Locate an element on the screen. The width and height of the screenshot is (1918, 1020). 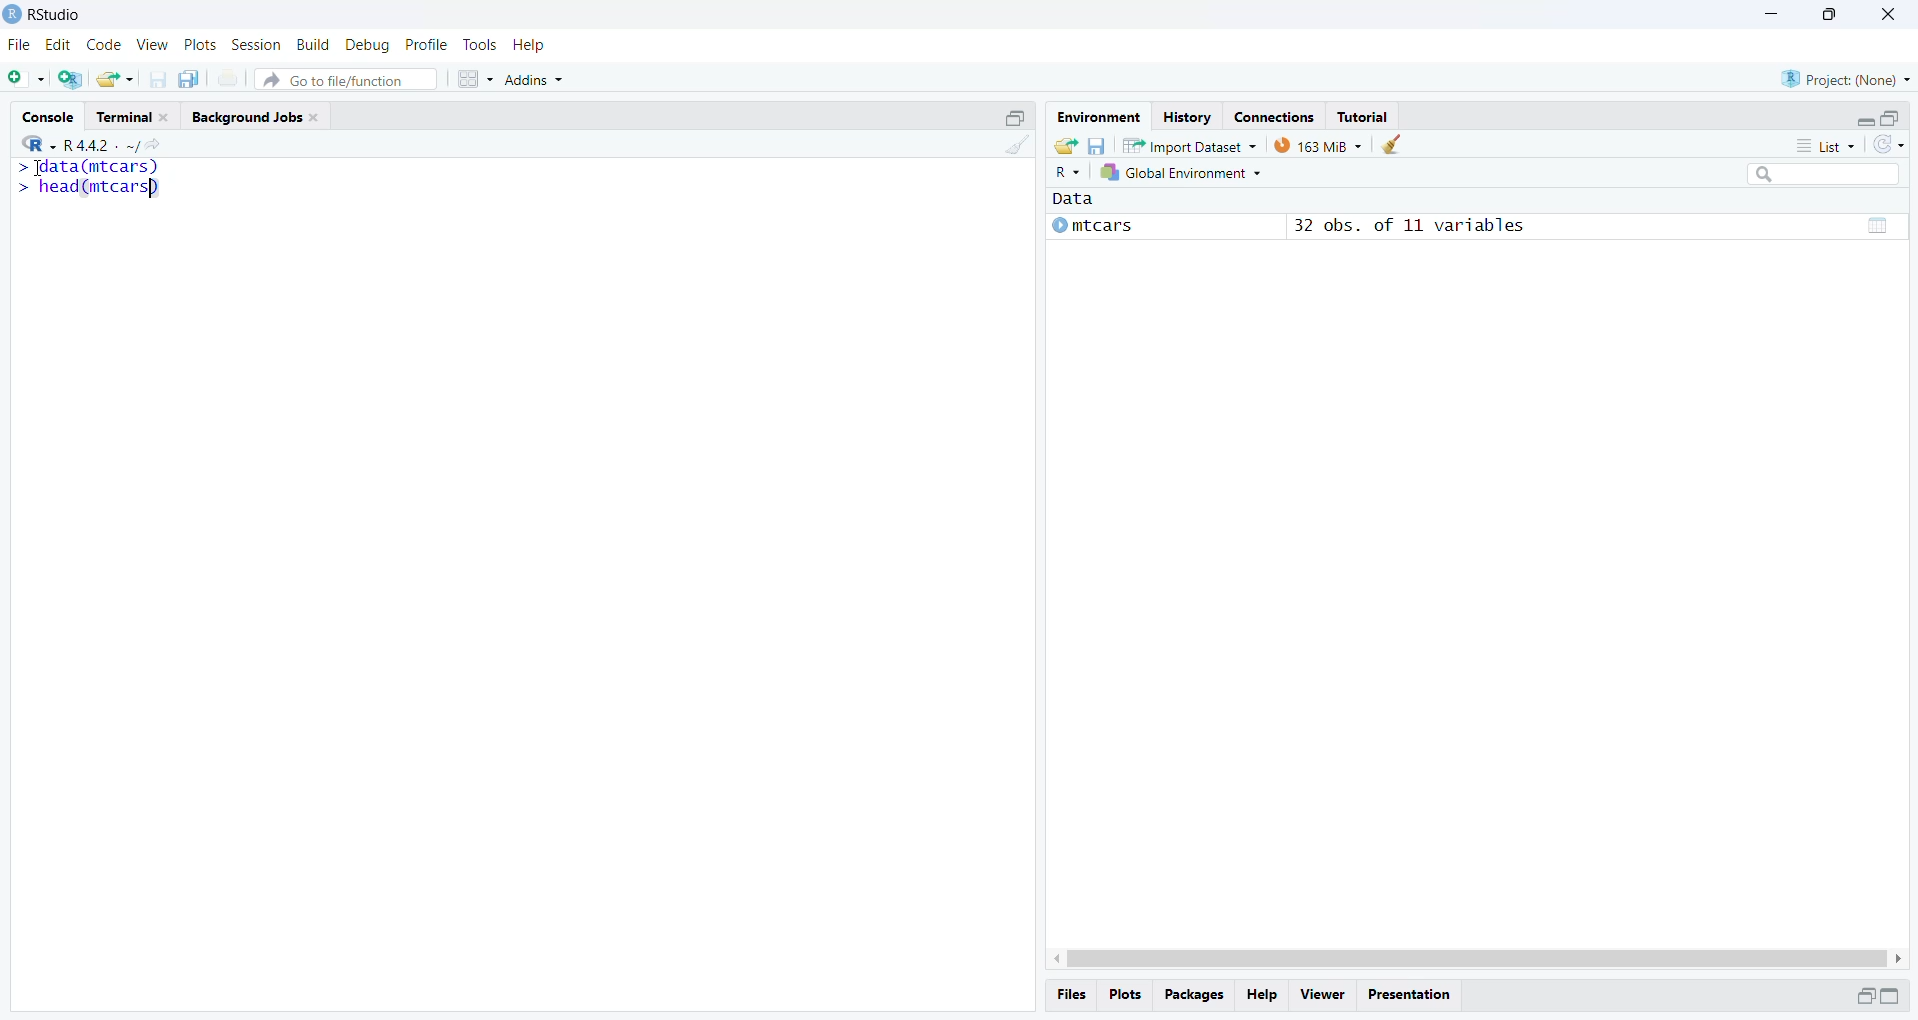
print is located at coordinates (228, 79).